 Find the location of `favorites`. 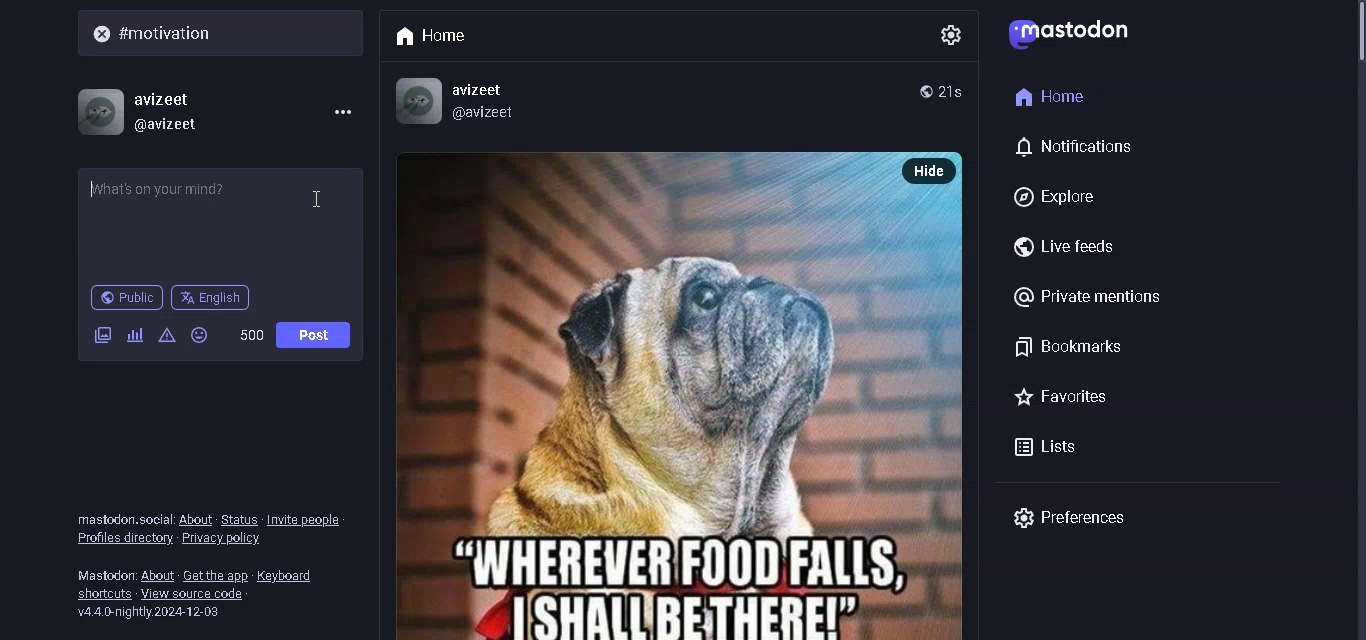

favorites is located at coordinates (1058, 397).